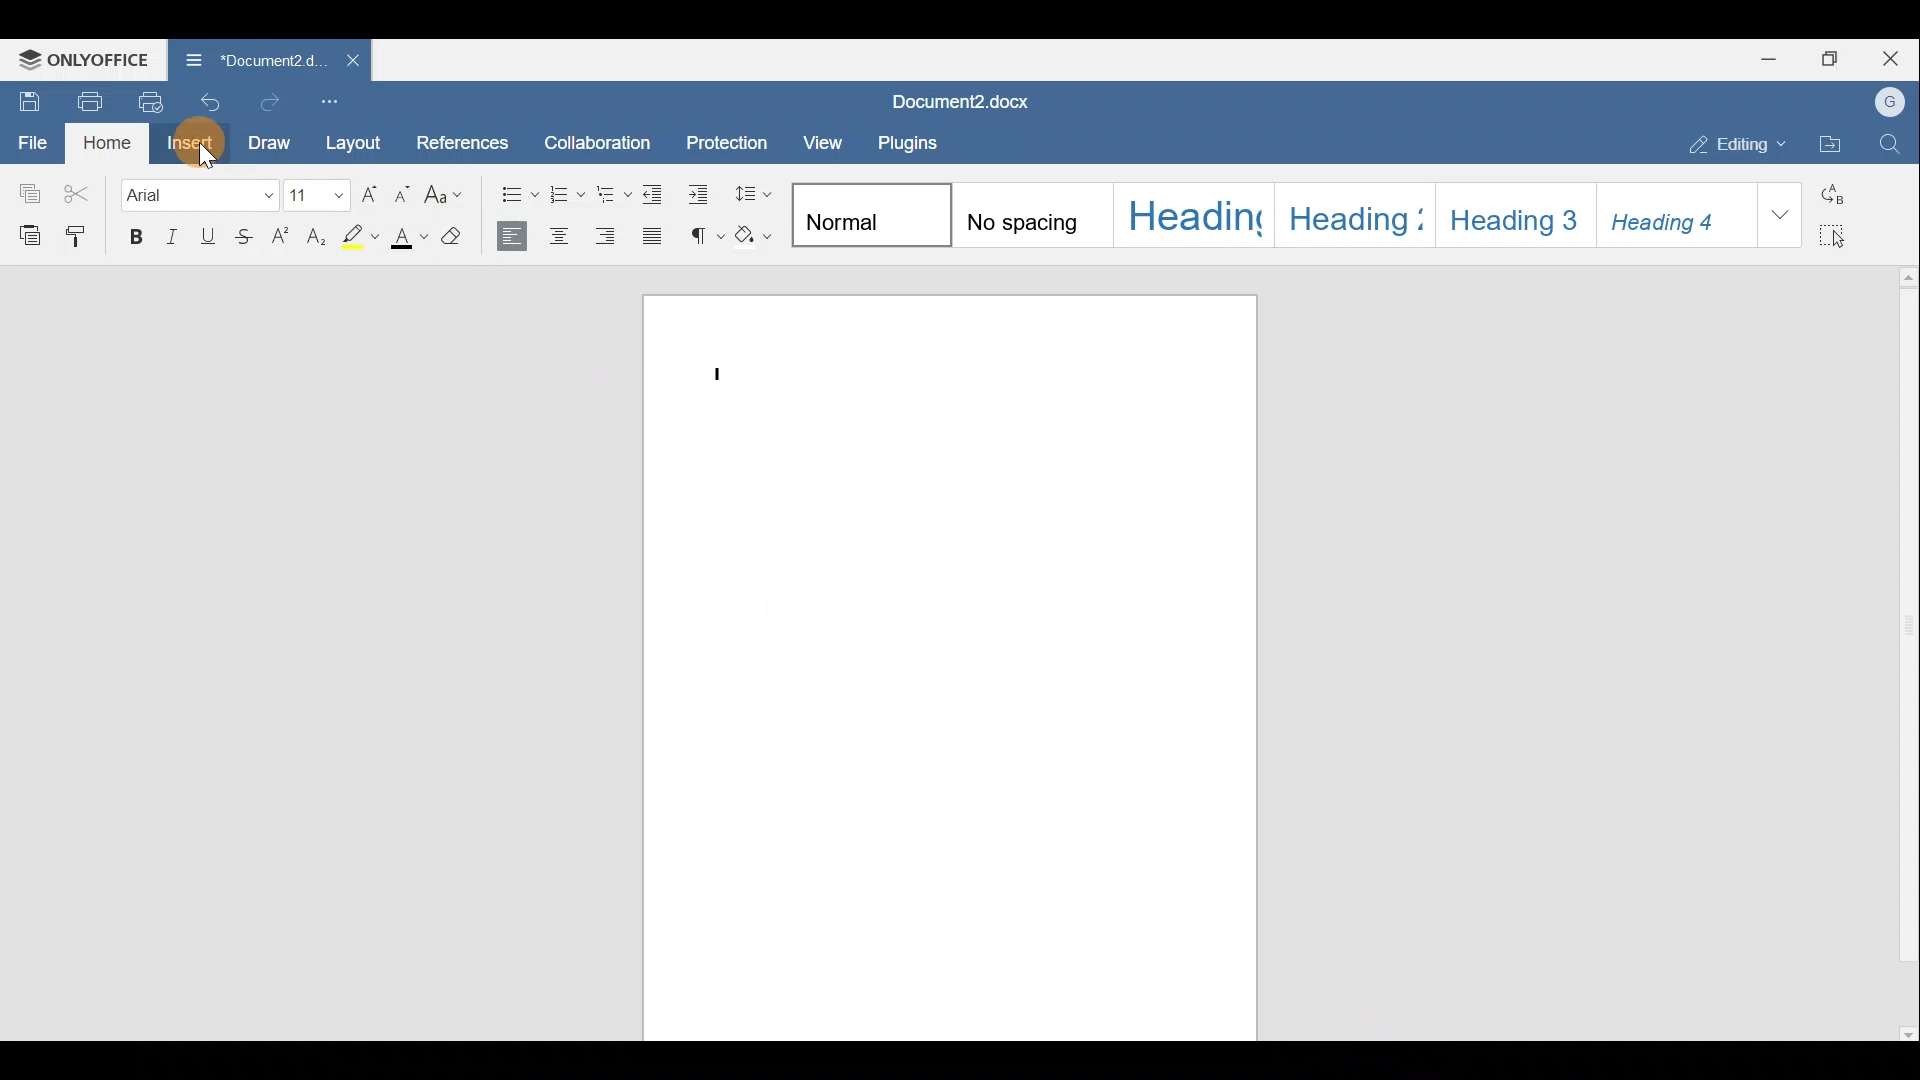  What do you see at coordinates (84, 235) in the screenshot?
I see `Copy style` at bounding box center [84, 235].